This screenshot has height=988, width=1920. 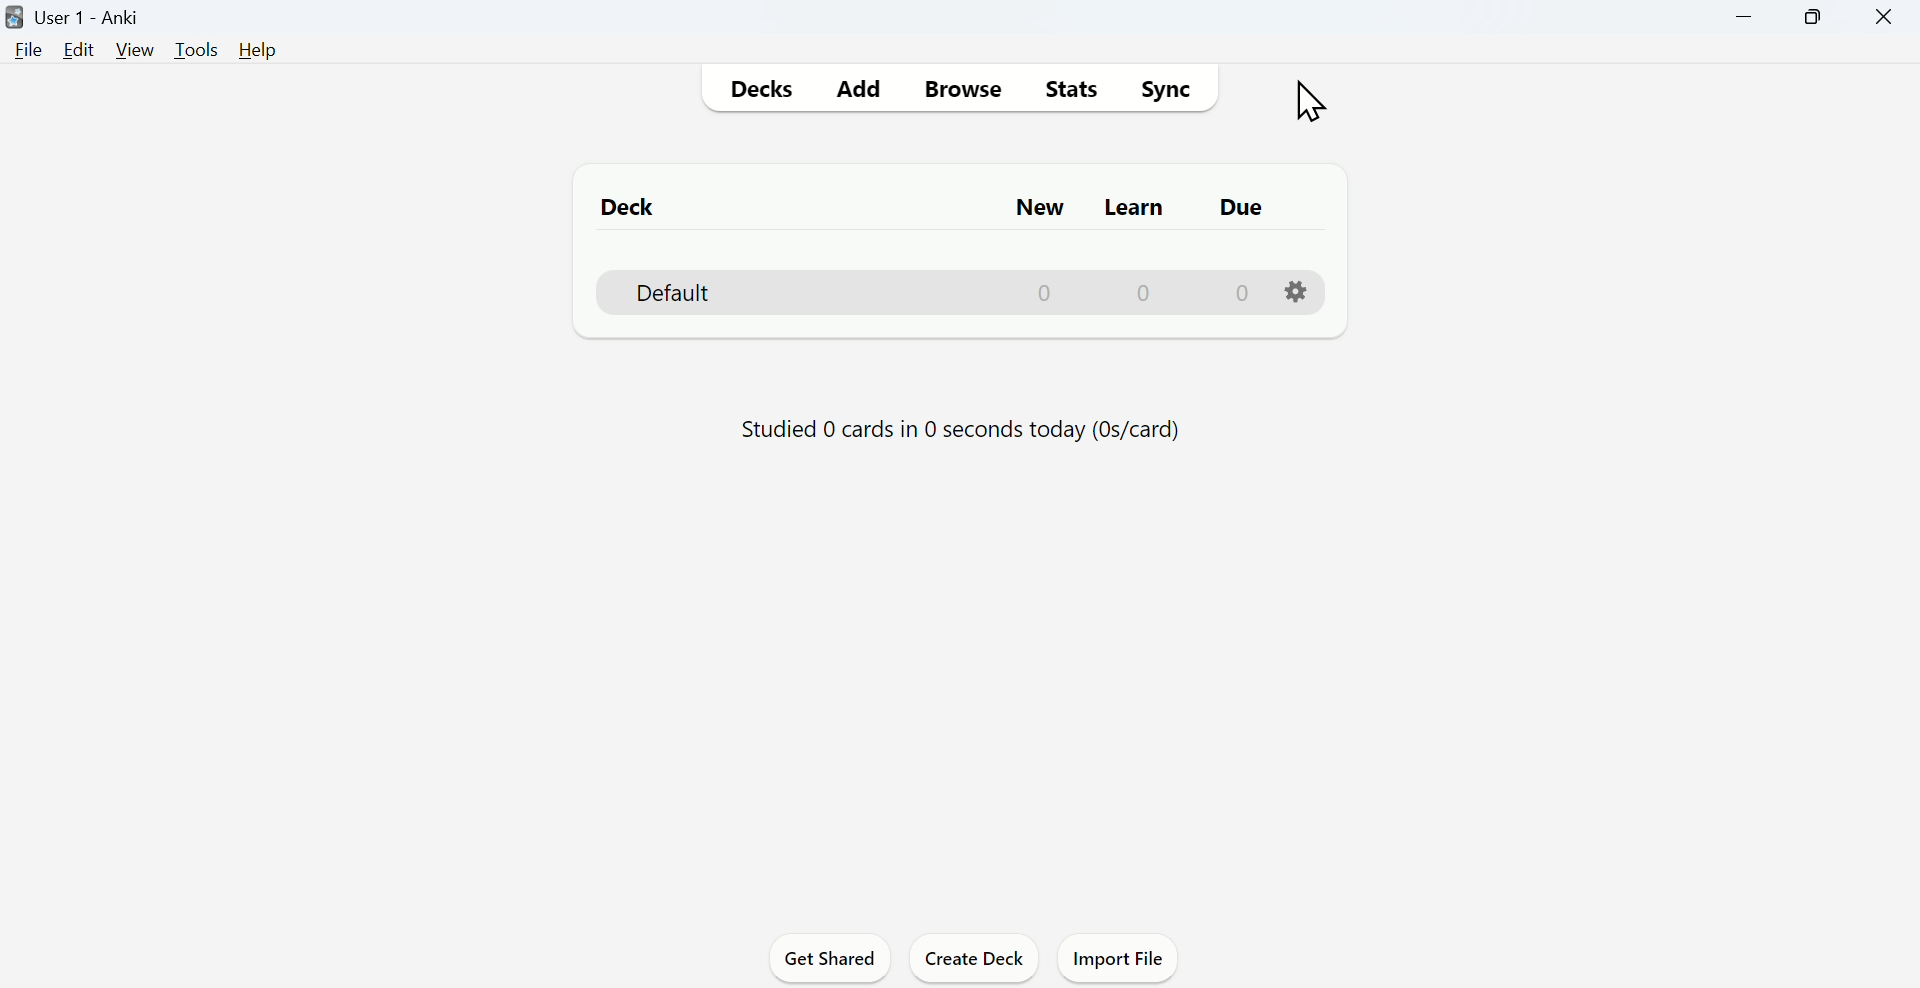 I want to click on File, so click(x=28, y=54).